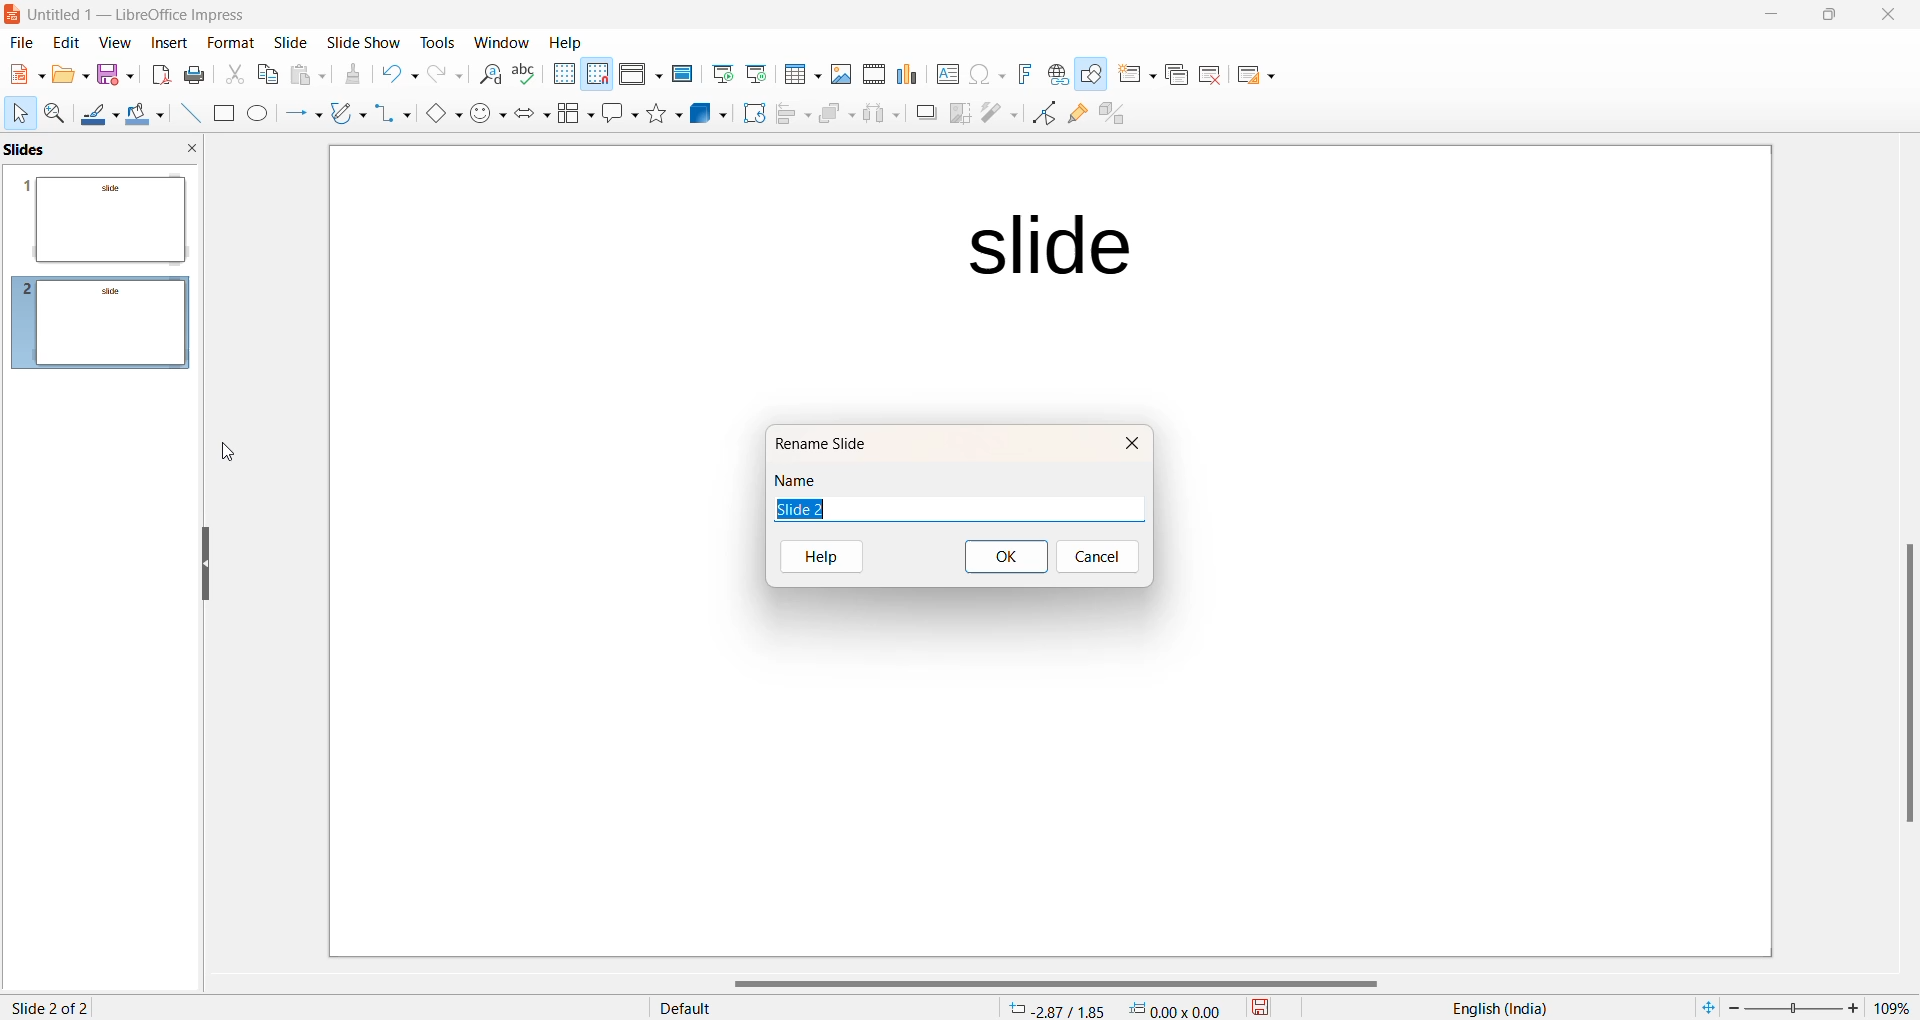  What do you see at coordinates (1133, 76) in the screenshot?
I see `New slide` at bounding box center [1133, 76].